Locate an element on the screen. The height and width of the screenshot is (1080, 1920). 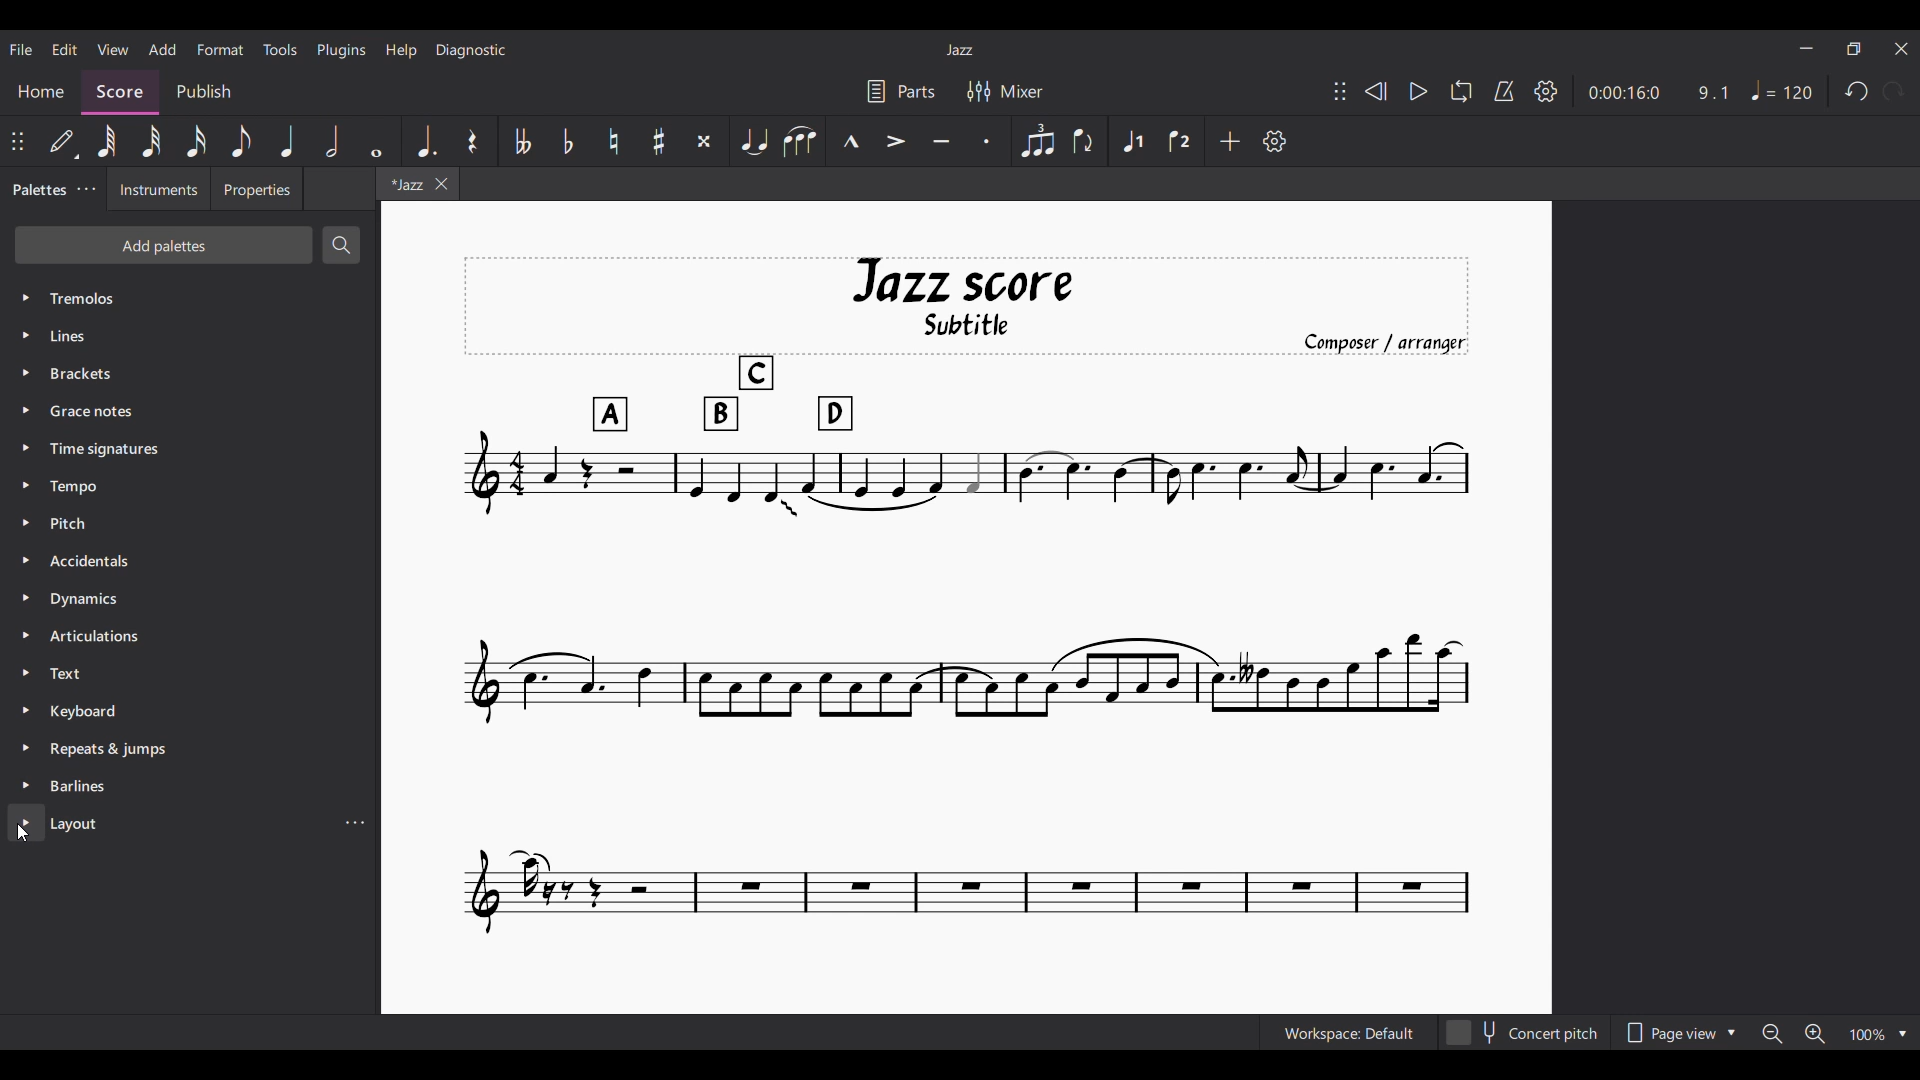
Articulations is located at coordinates (190, 636).